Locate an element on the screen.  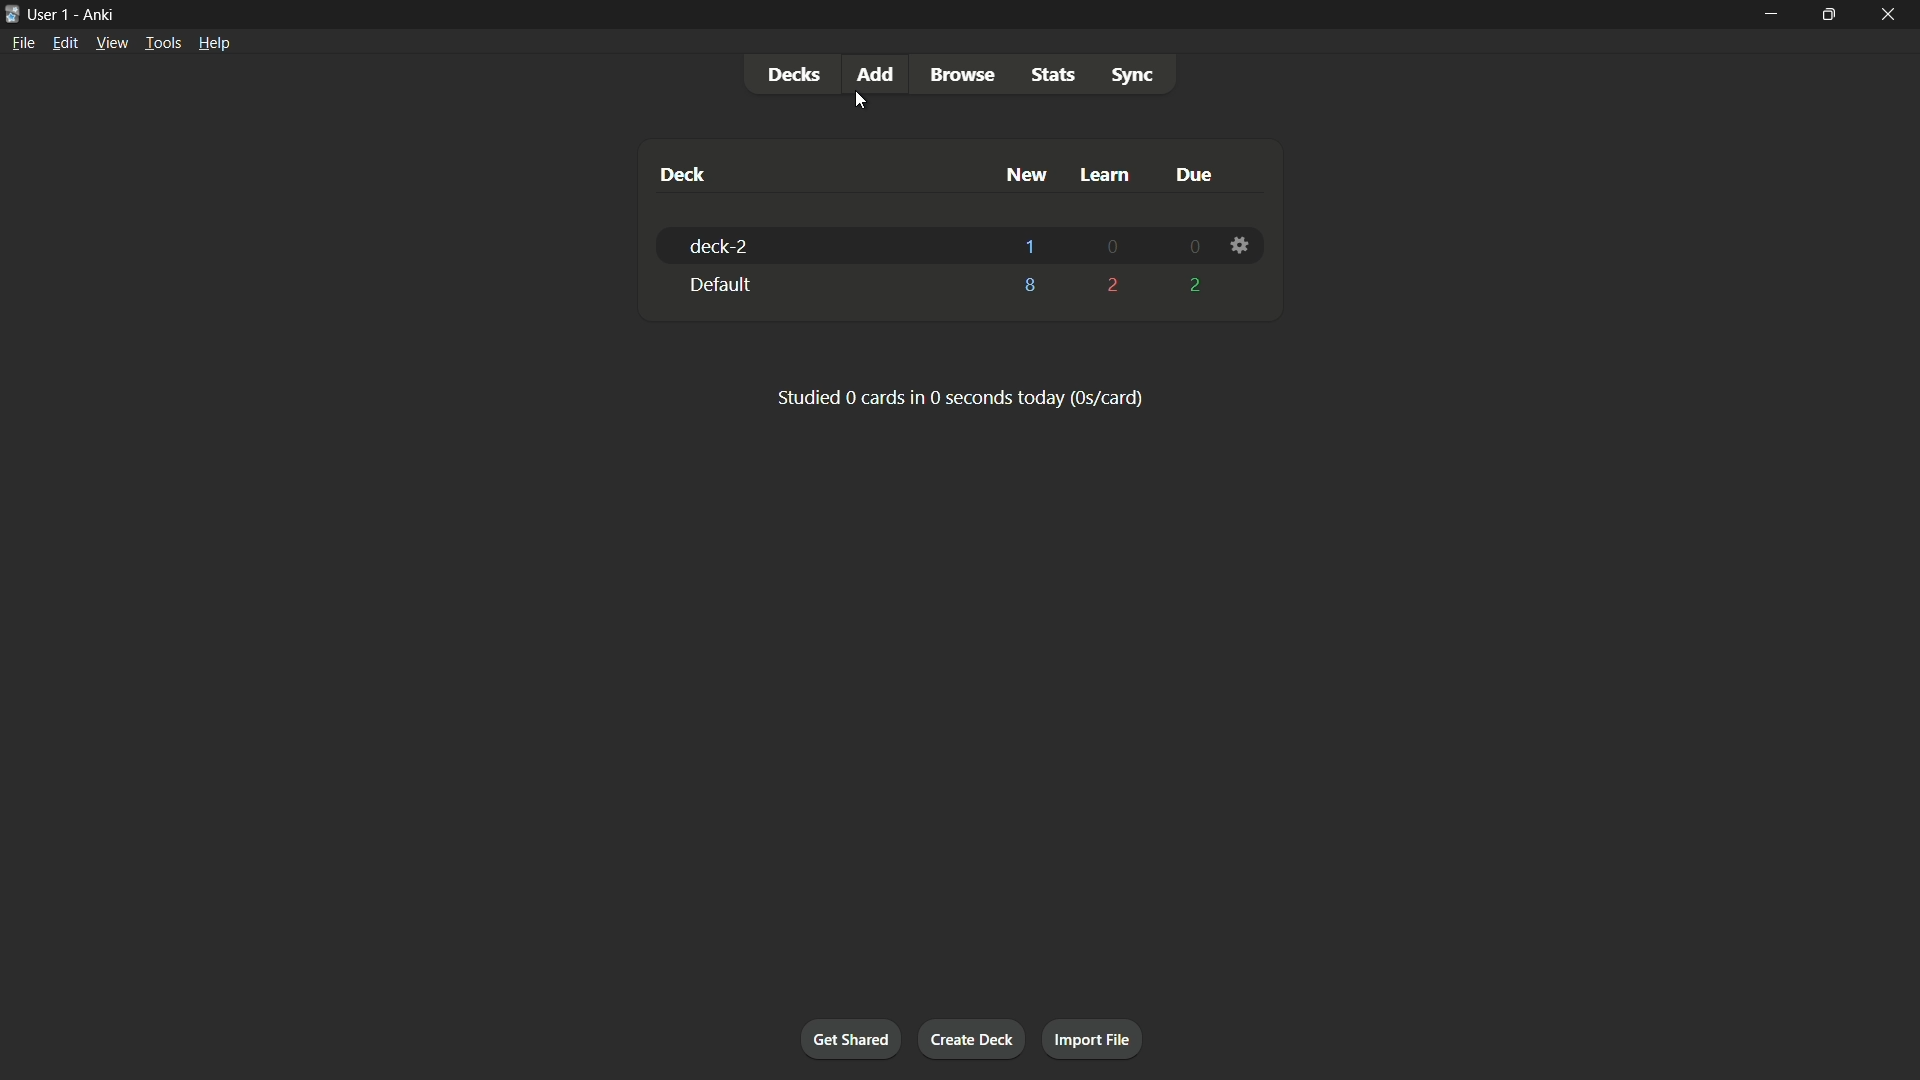
edit menu is located at coordinates (62, 42).